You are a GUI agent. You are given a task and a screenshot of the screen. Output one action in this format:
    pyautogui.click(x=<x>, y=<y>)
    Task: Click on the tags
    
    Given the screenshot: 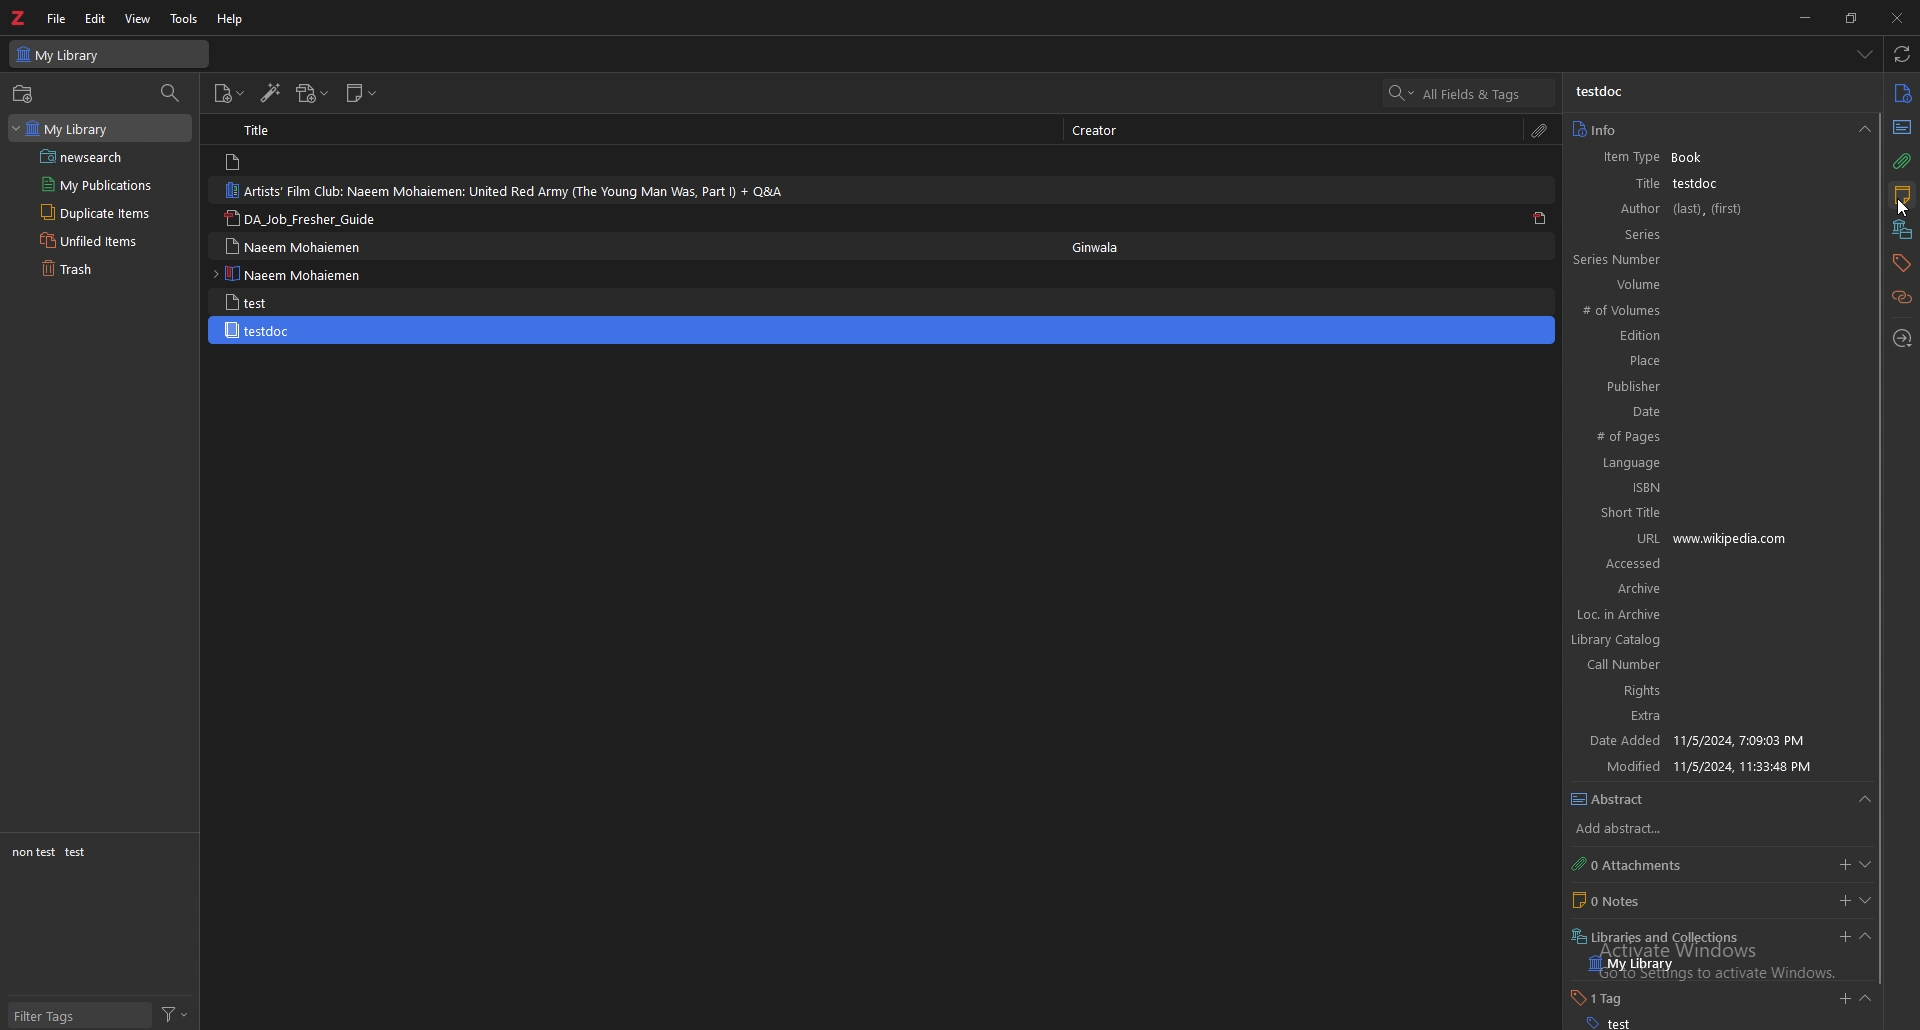 What is the action you would take?
    pyautogui.click(x=1902, y=262)
    